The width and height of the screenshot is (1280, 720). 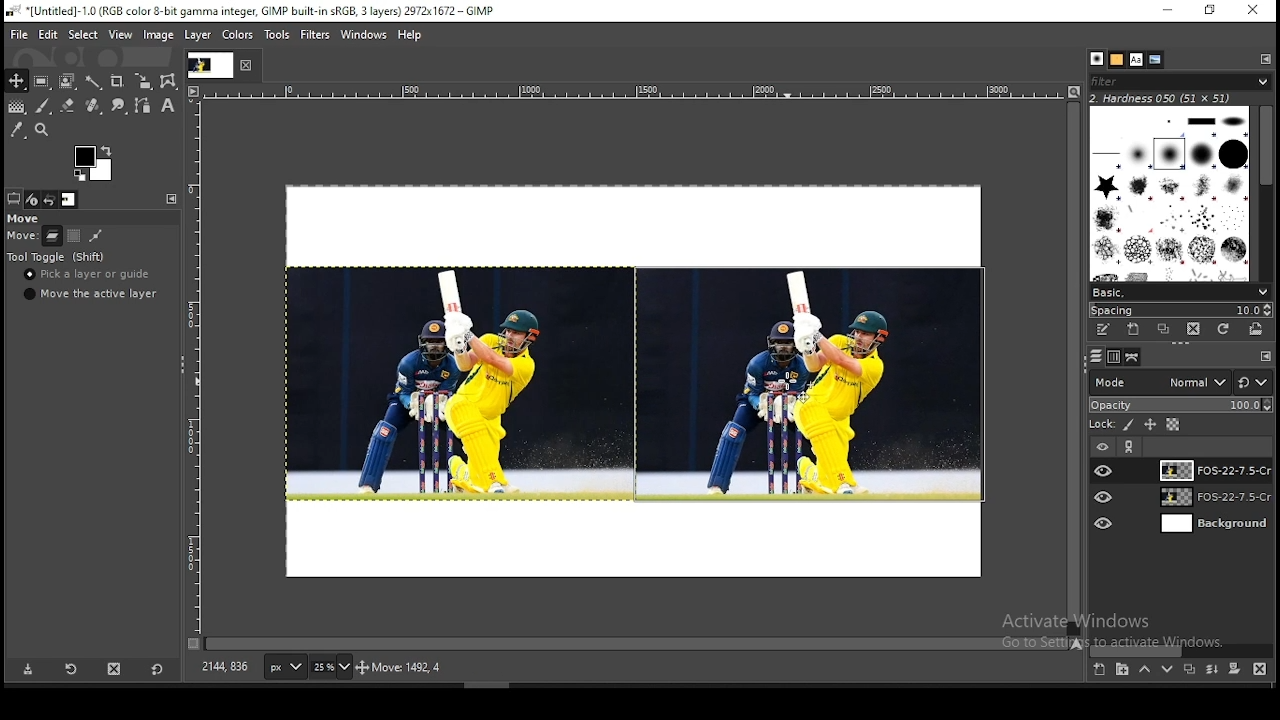 I want to click on layer visibility on/off, so click(x=1105, y=521).